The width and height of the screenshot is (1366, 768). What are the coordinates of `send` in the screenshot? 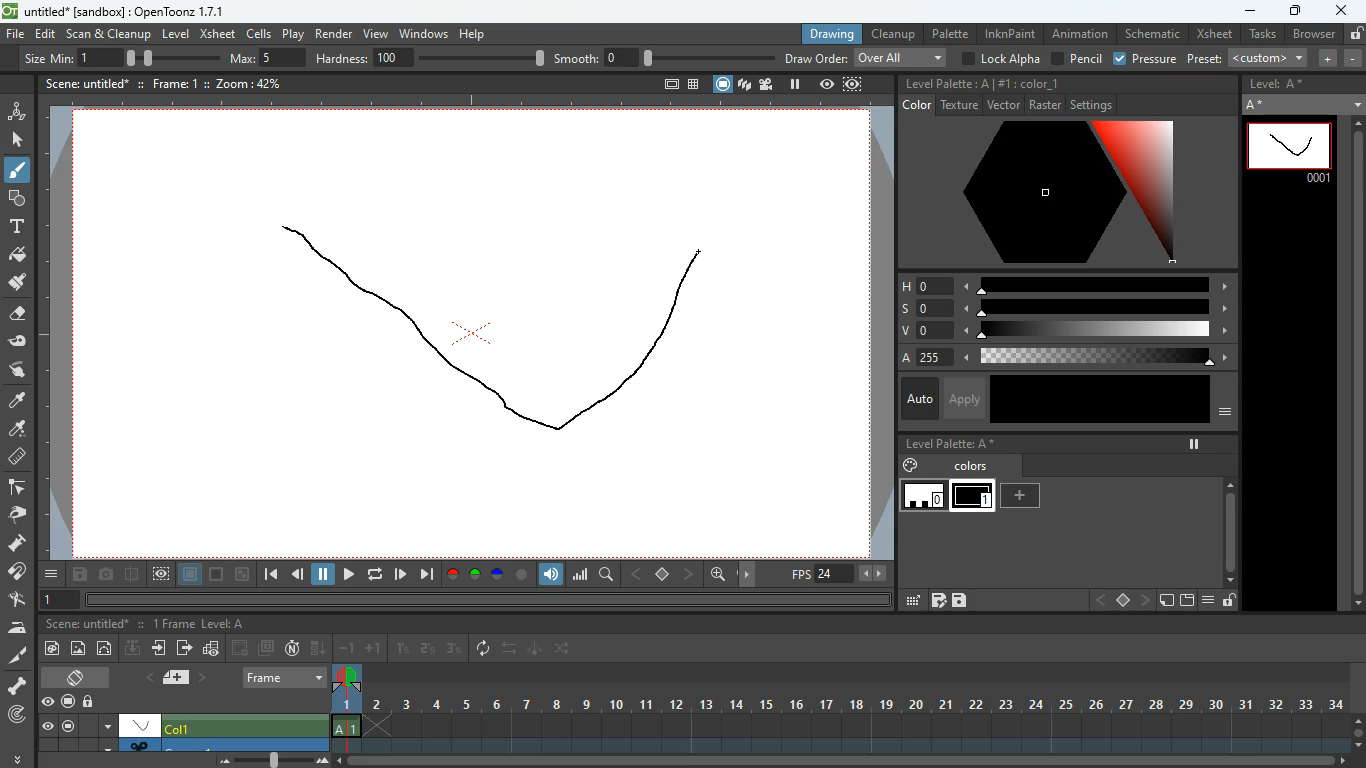 It's located at (184, 647).